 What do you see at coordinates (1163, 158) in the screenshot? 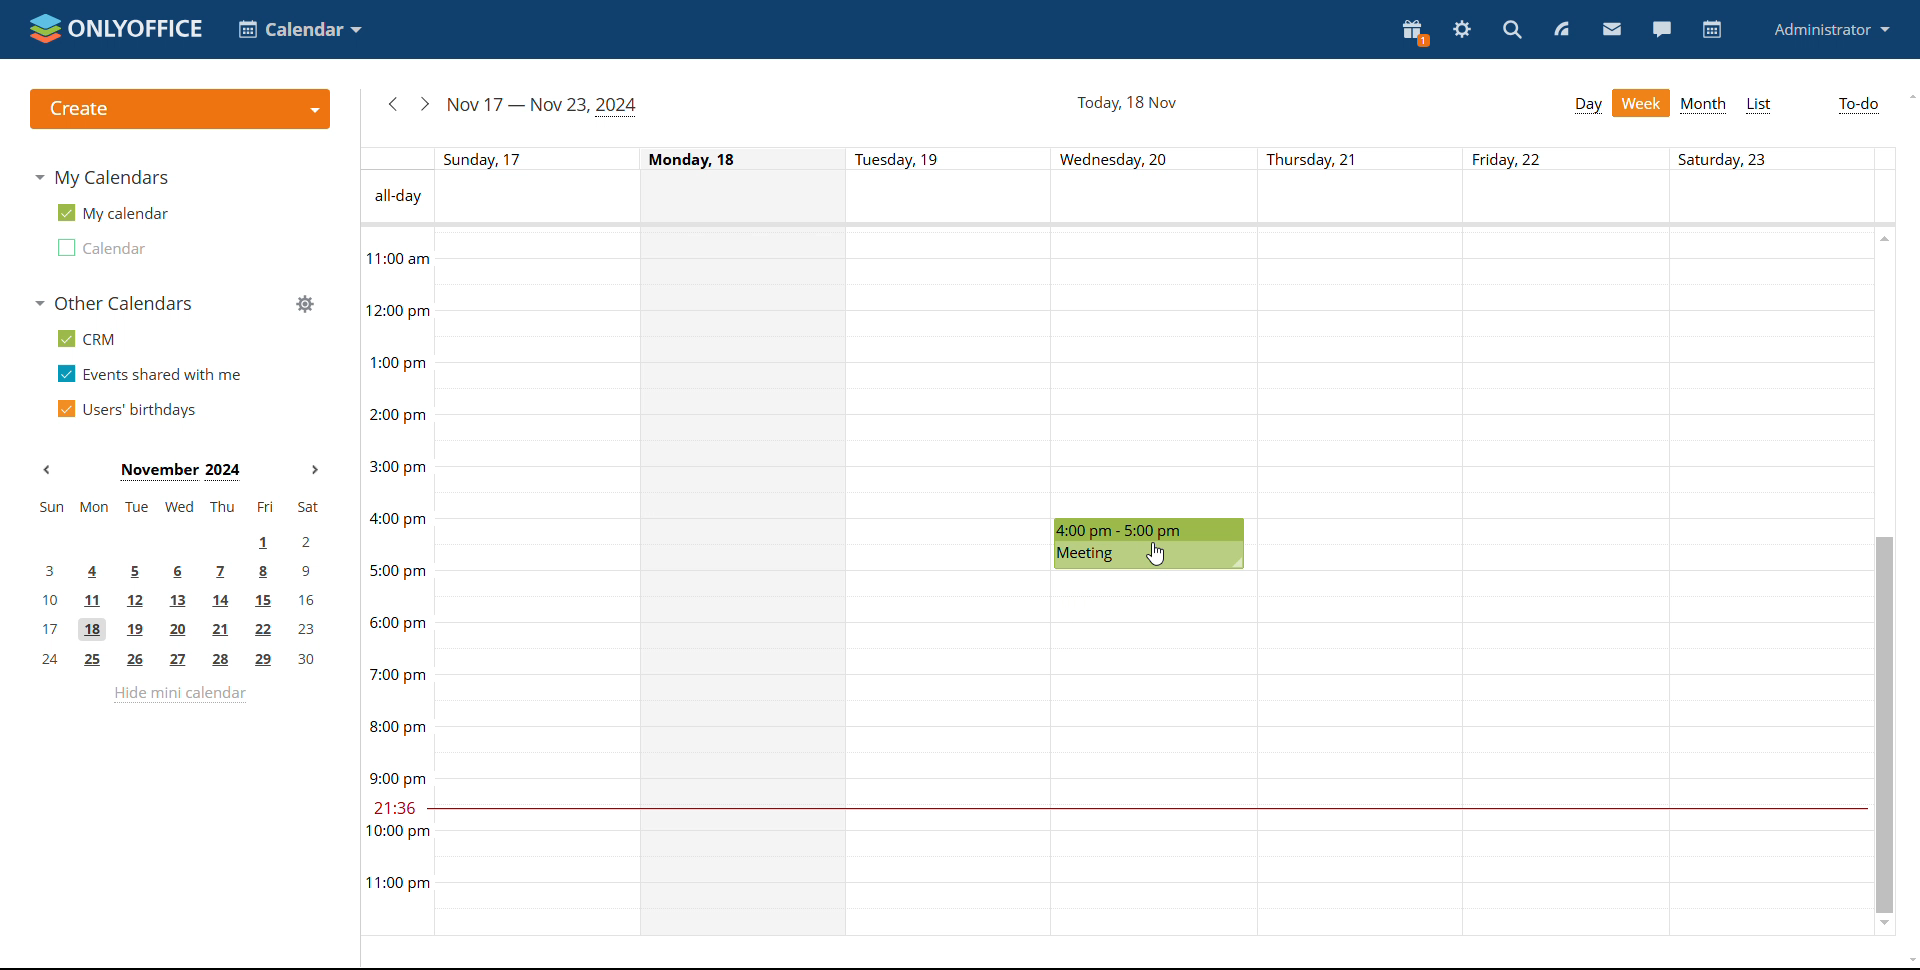
I see `dates of a week` at bounding box center [1163, 158].